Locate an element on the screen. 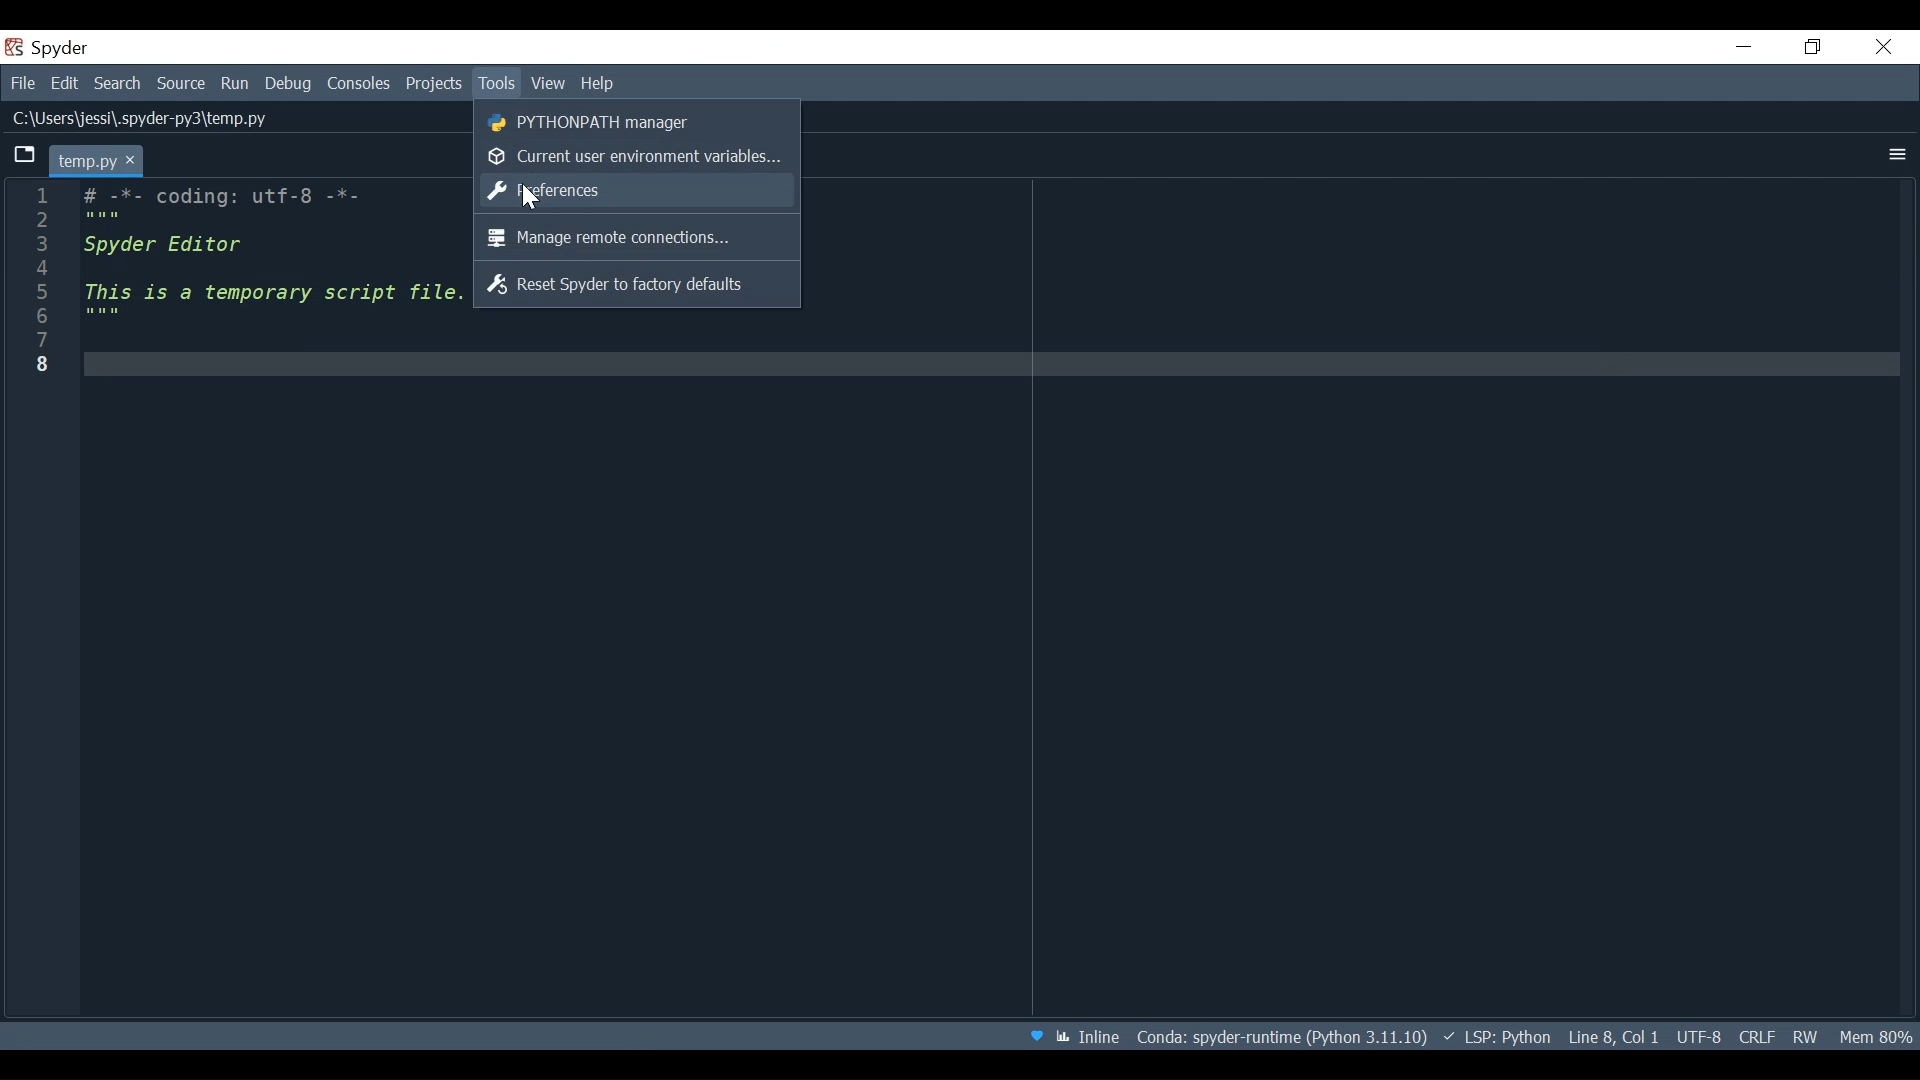  View is located at coordinates (549, 83).